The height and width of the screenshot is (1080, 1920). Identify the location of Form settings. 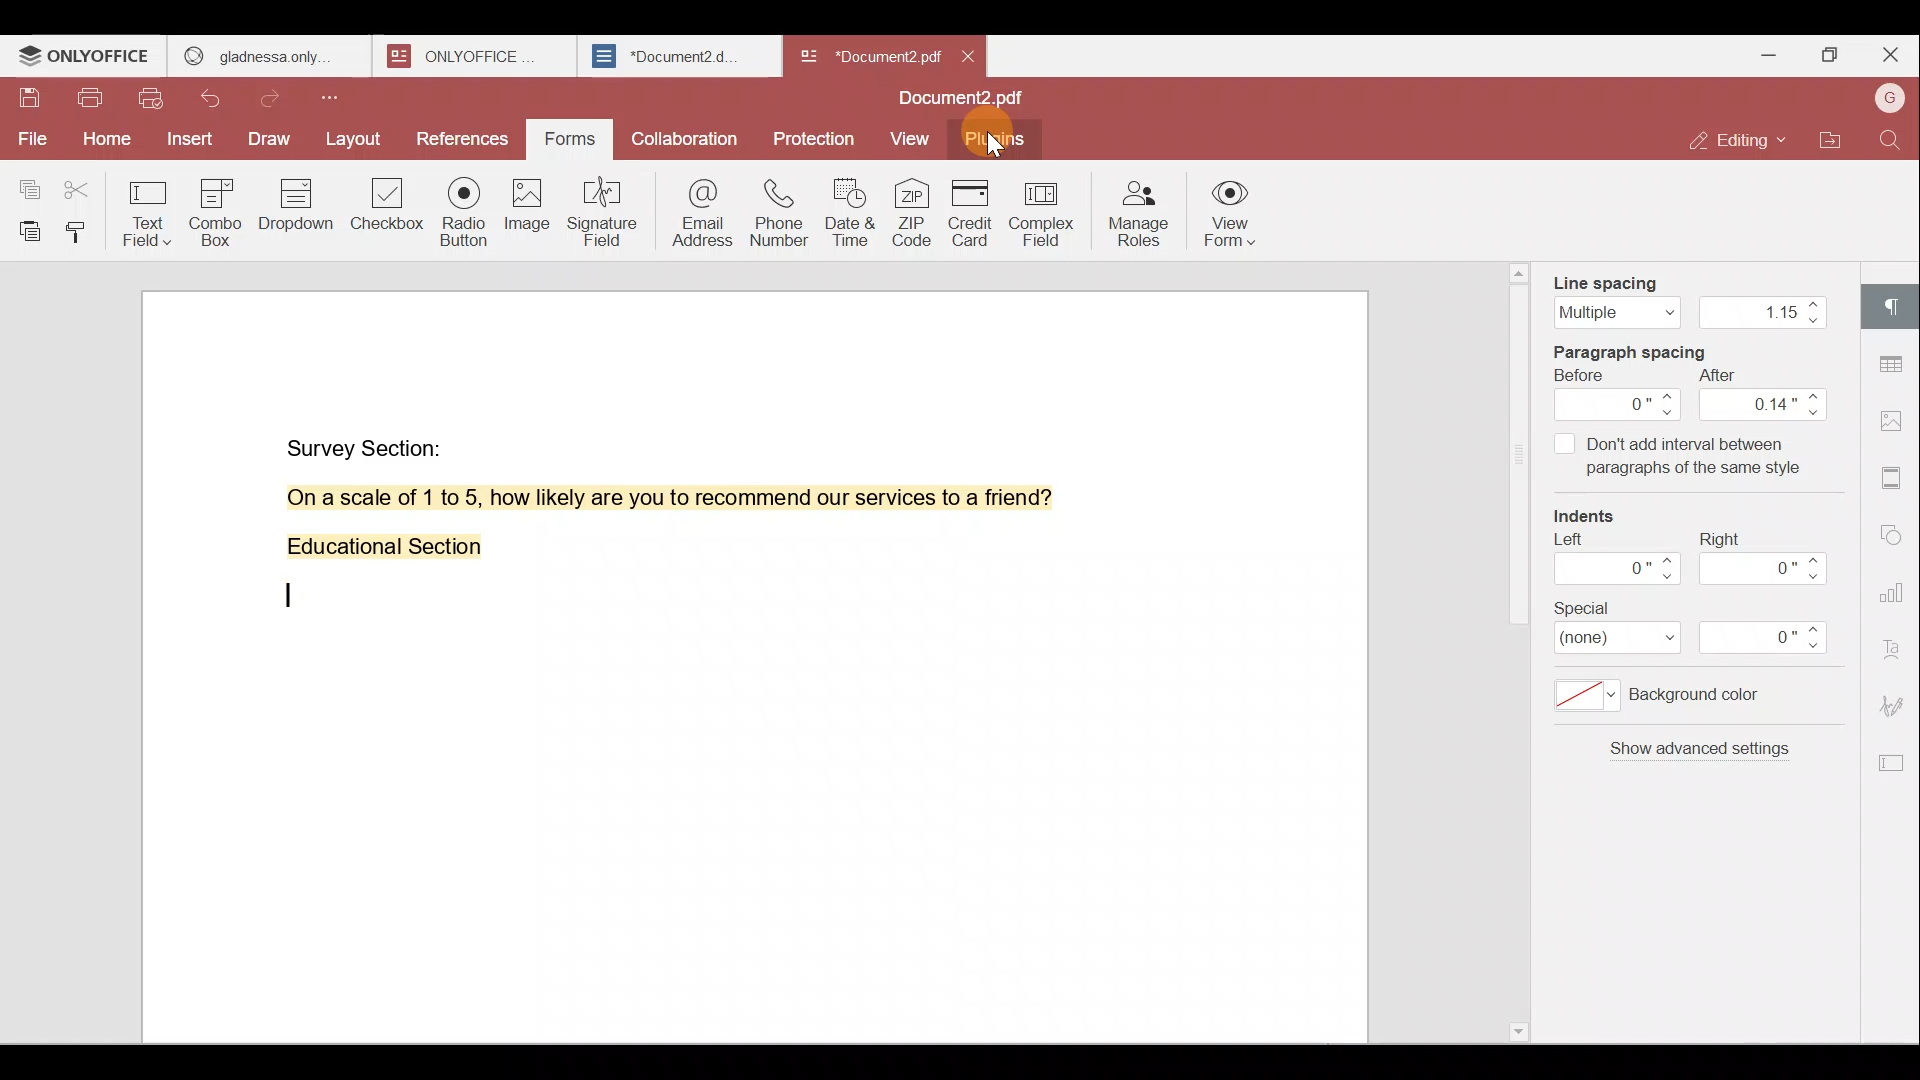
(1885, 763).